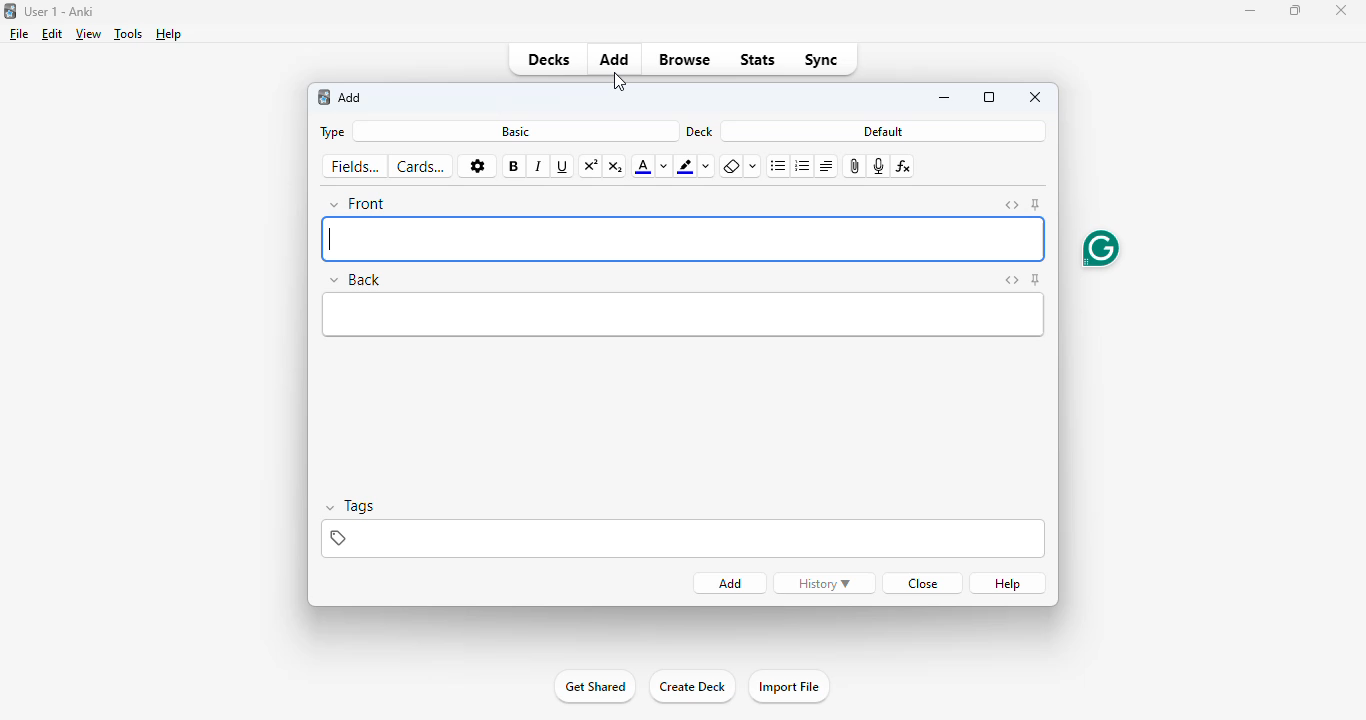  Describe the element at coordinates (683, 539) in the screenshot. I see `tags` at that location.